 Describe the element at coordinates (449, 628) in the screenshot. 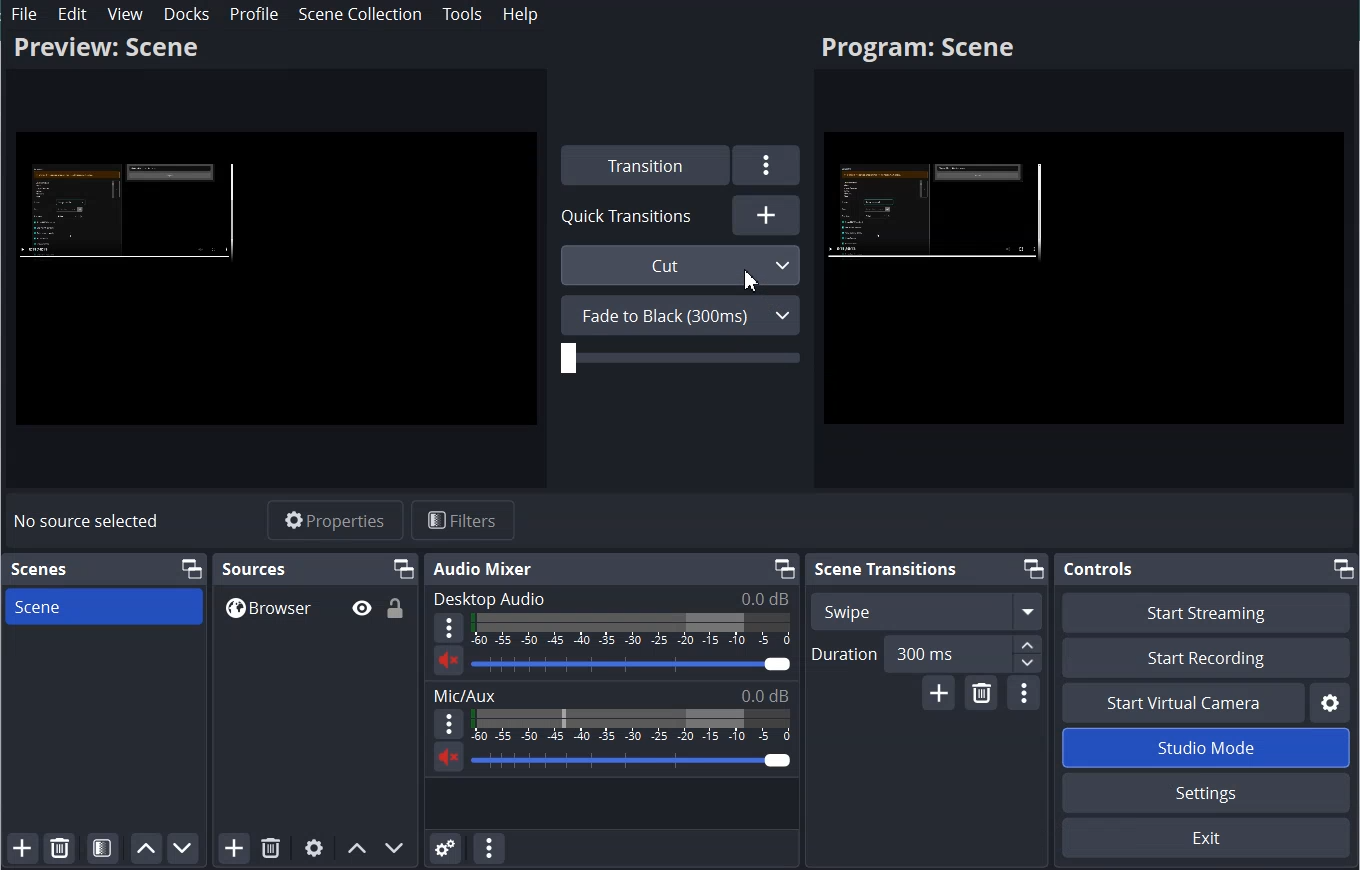

I see `More` at that location.